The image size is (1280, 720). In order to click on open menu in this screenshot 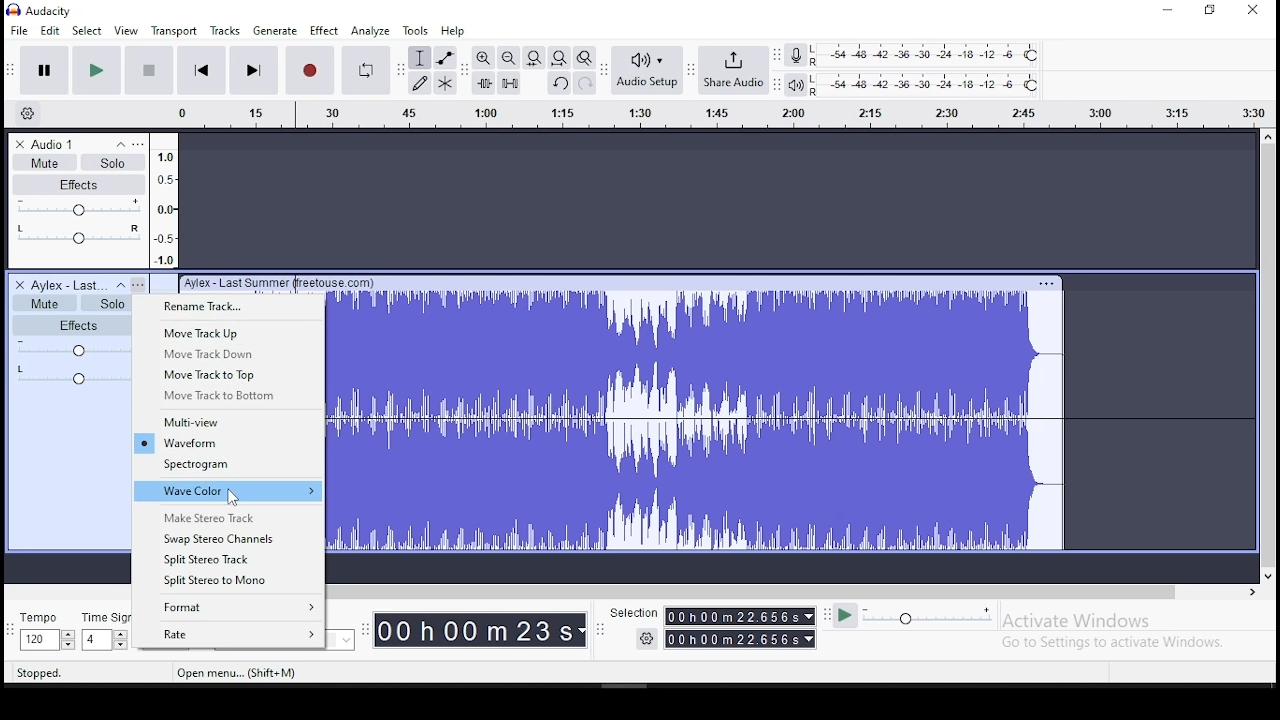, I will do `click(240, 674)`.